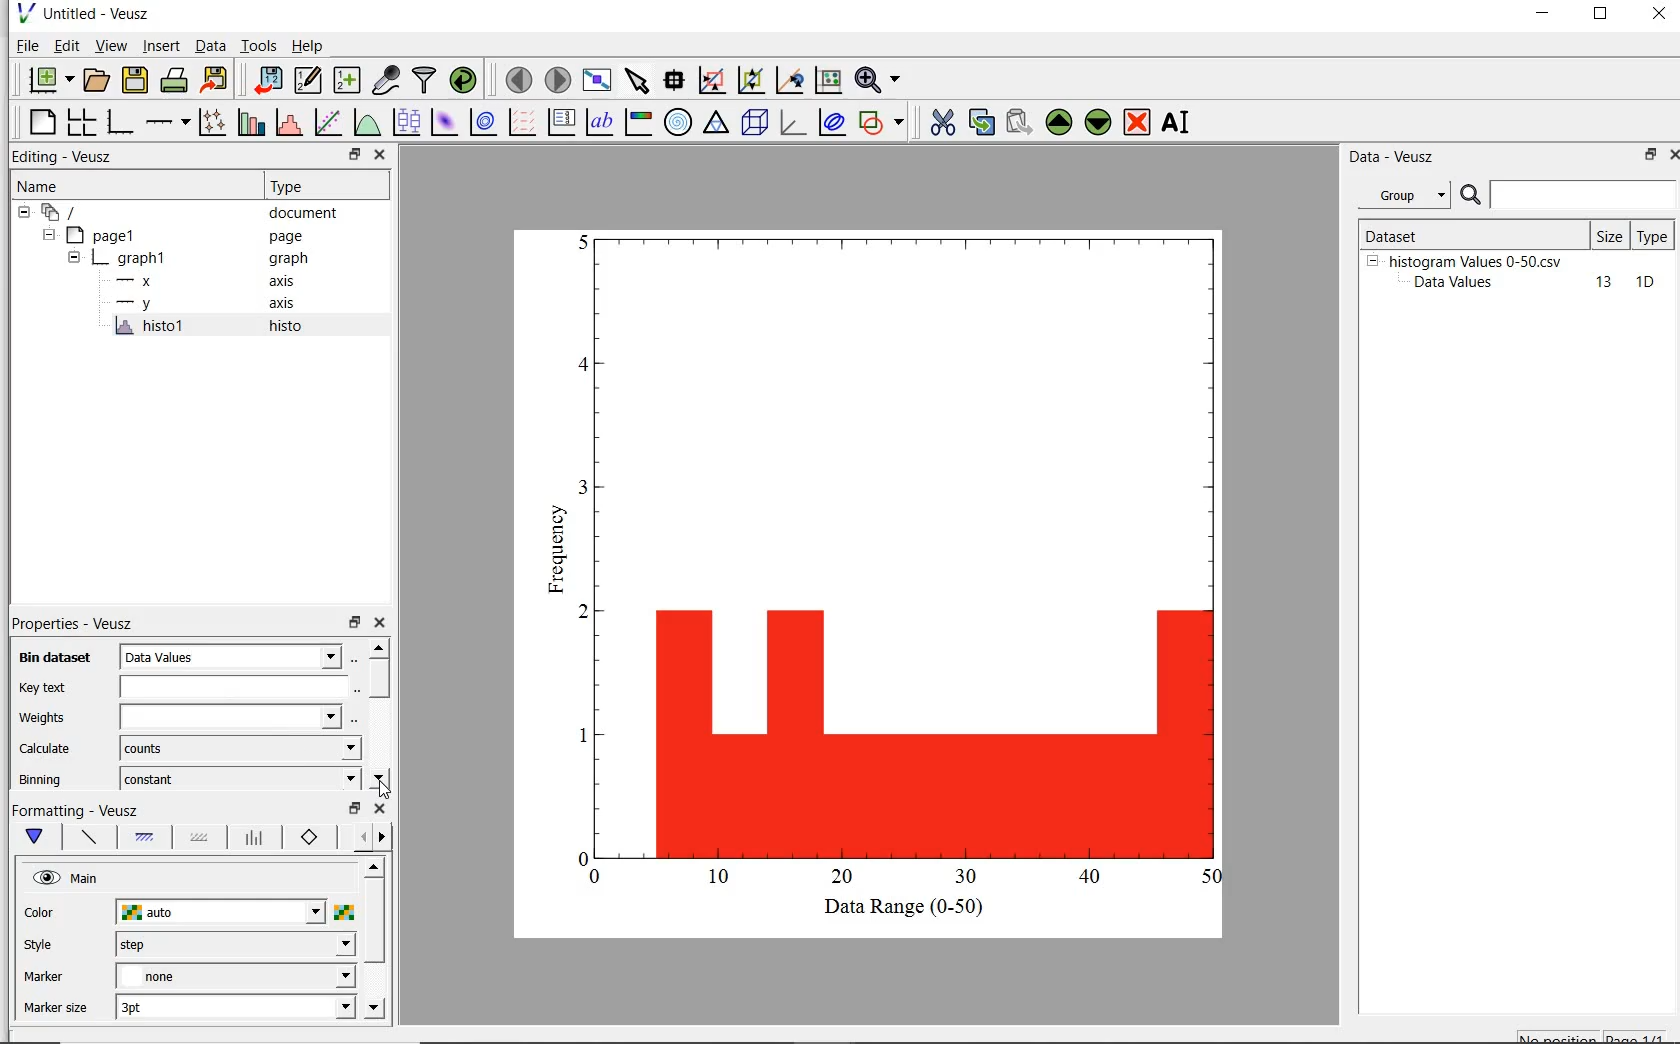 The width and height of the screenshot is (1680, 1044). I want to click on main formatting, so click(39, 837).